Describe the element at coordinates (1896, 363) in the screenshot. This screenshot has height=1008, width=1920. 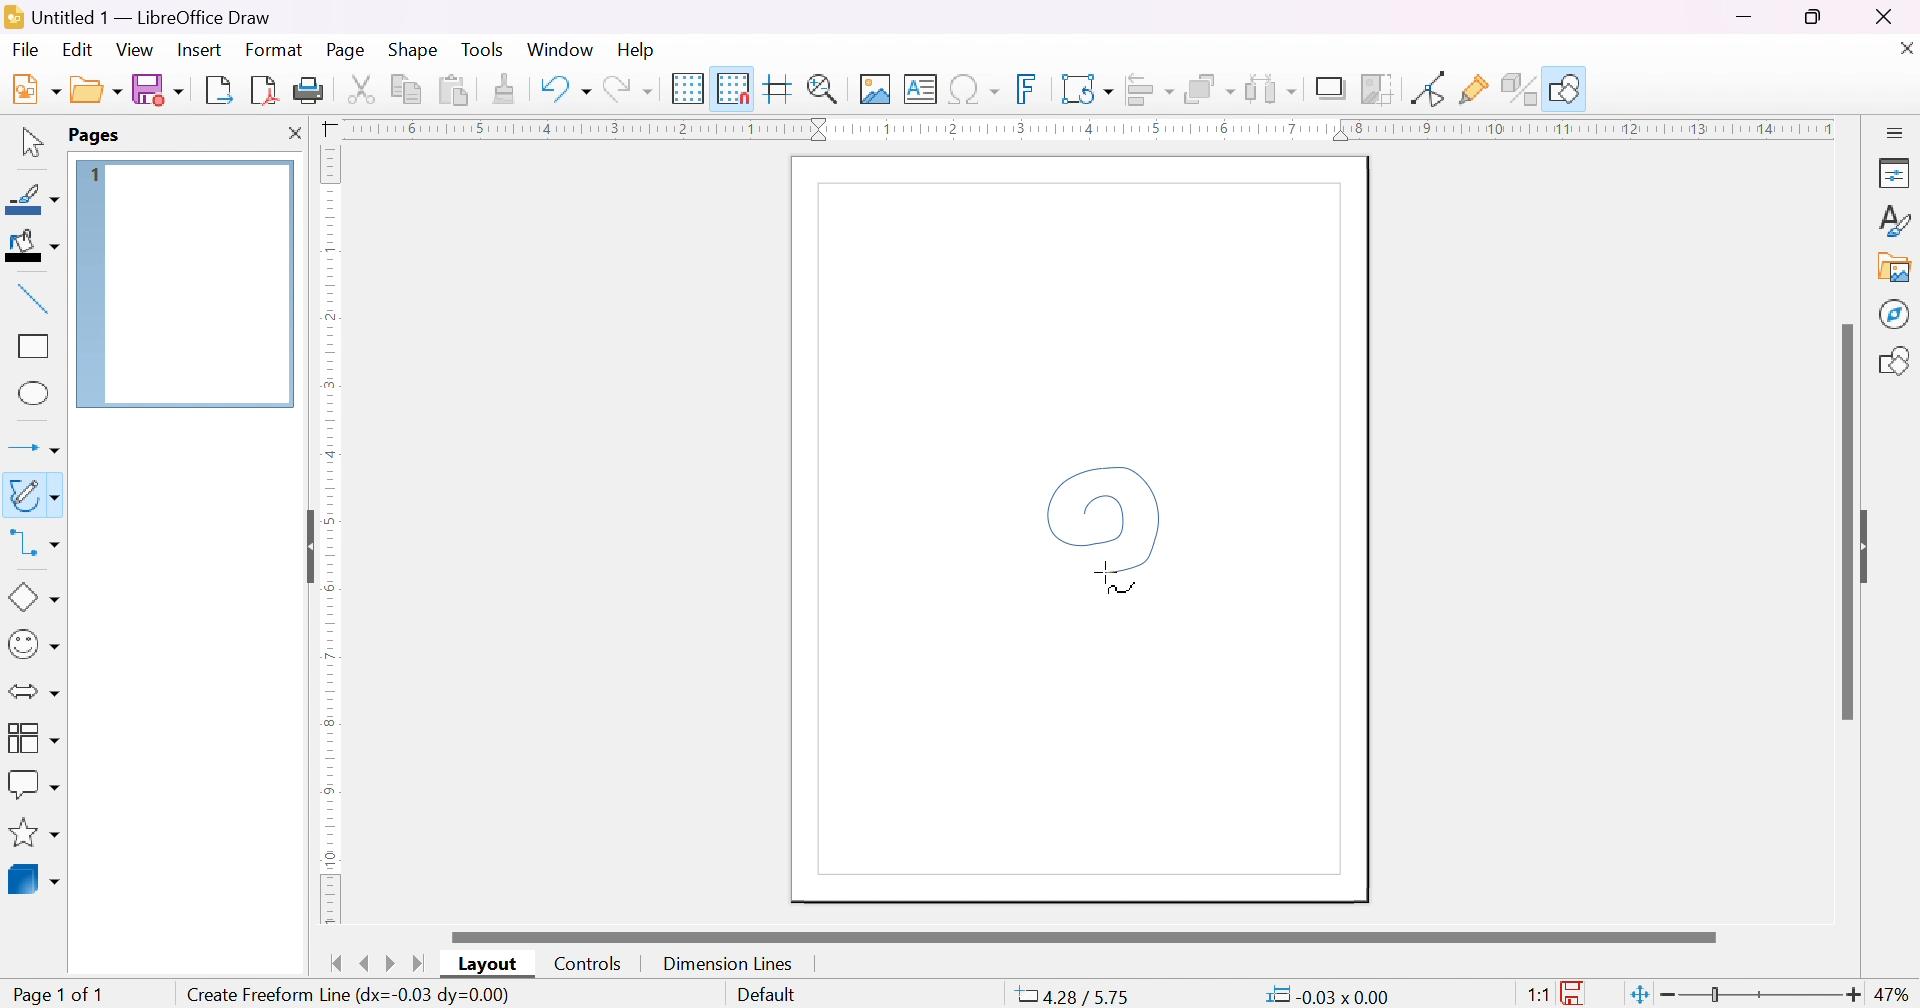
I see `shapes` at that location.